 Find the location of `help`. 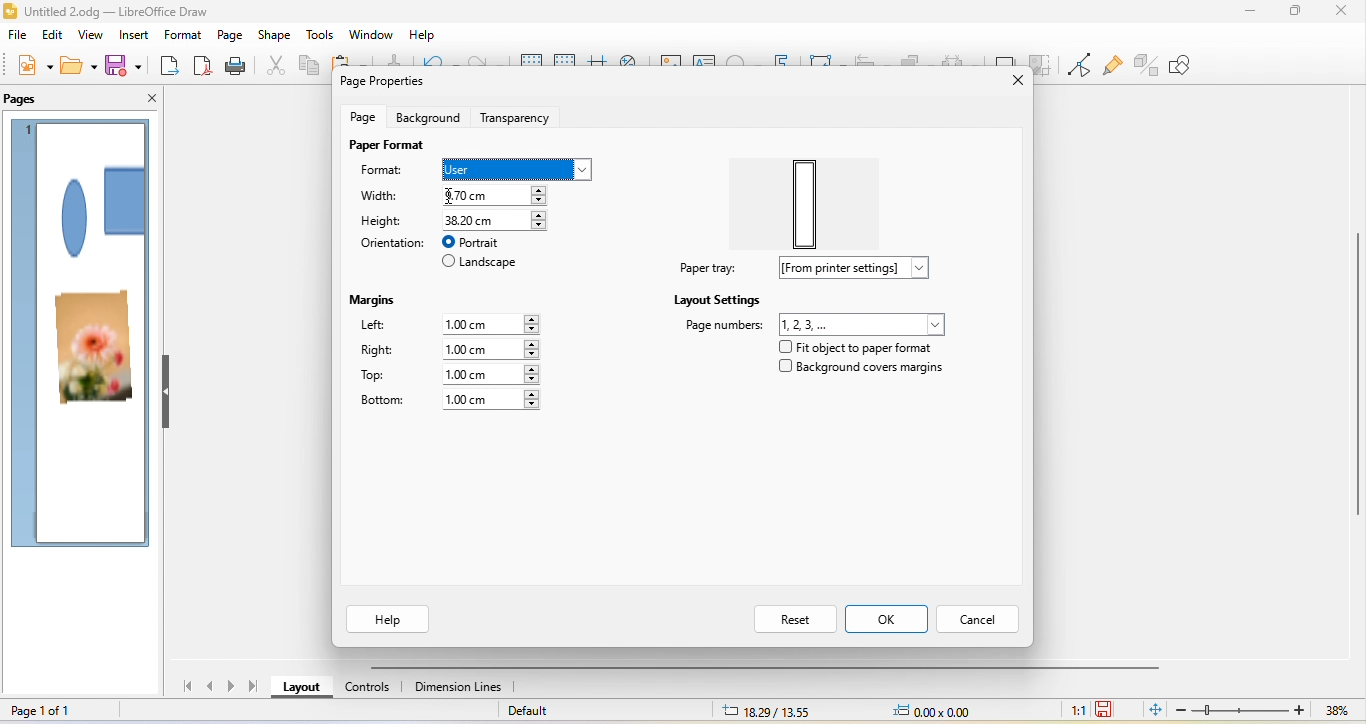

help is located at coordinates (423, 36).